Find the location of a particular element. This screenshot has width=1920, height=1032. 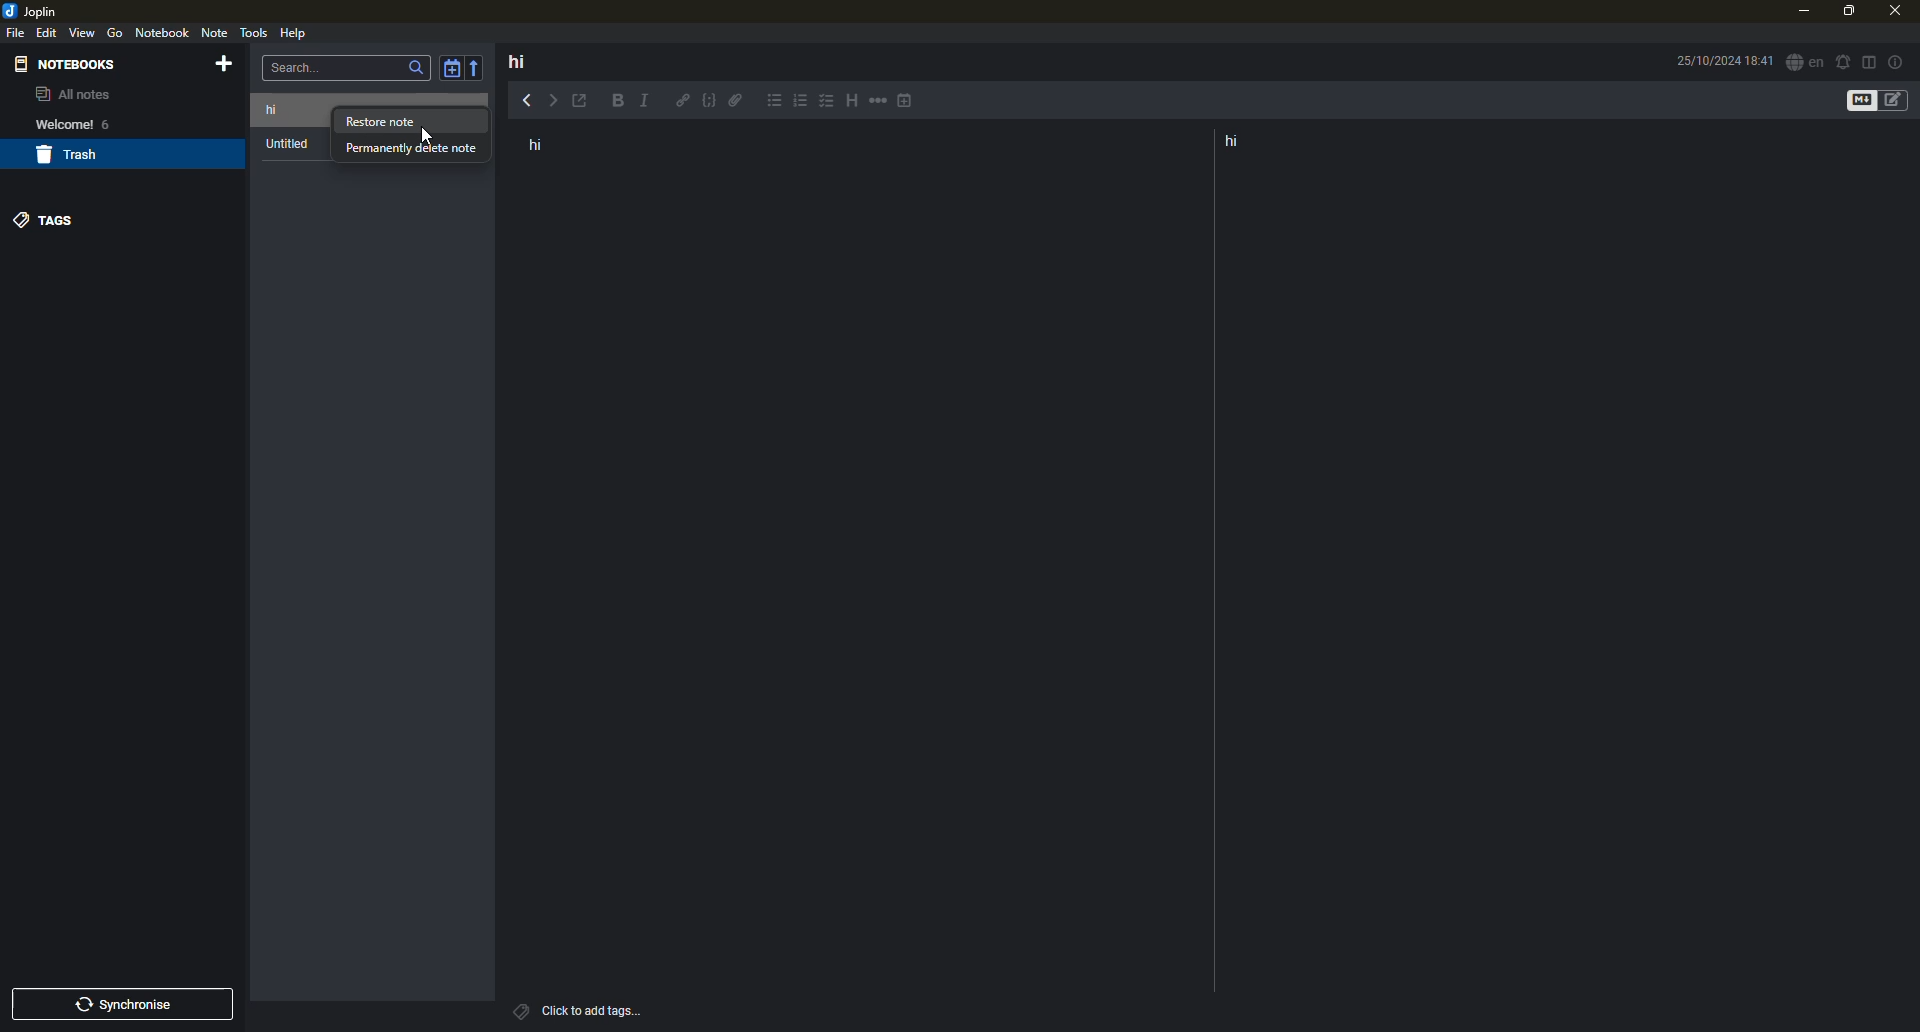

toggle editors is located at coordinates (1857, 101).